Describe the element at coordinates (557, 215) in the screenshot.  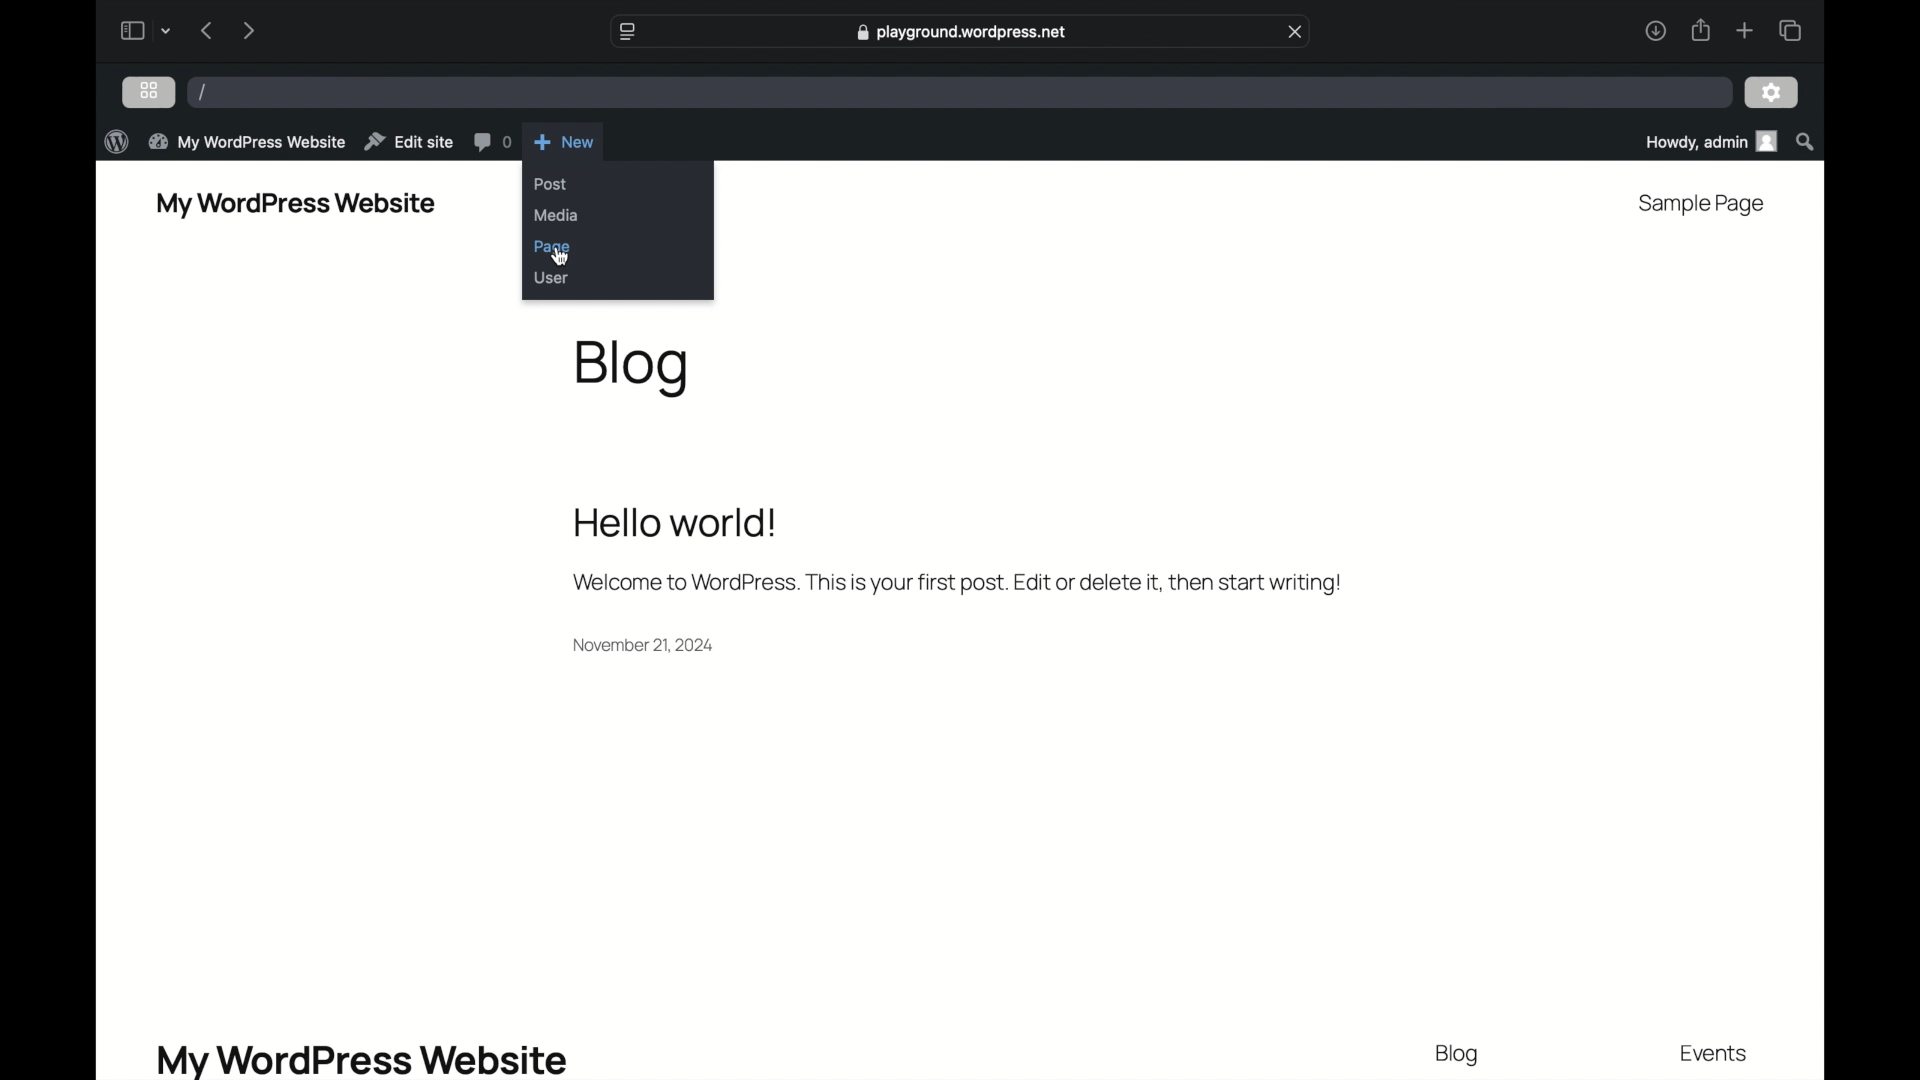
I see `media` at that location.